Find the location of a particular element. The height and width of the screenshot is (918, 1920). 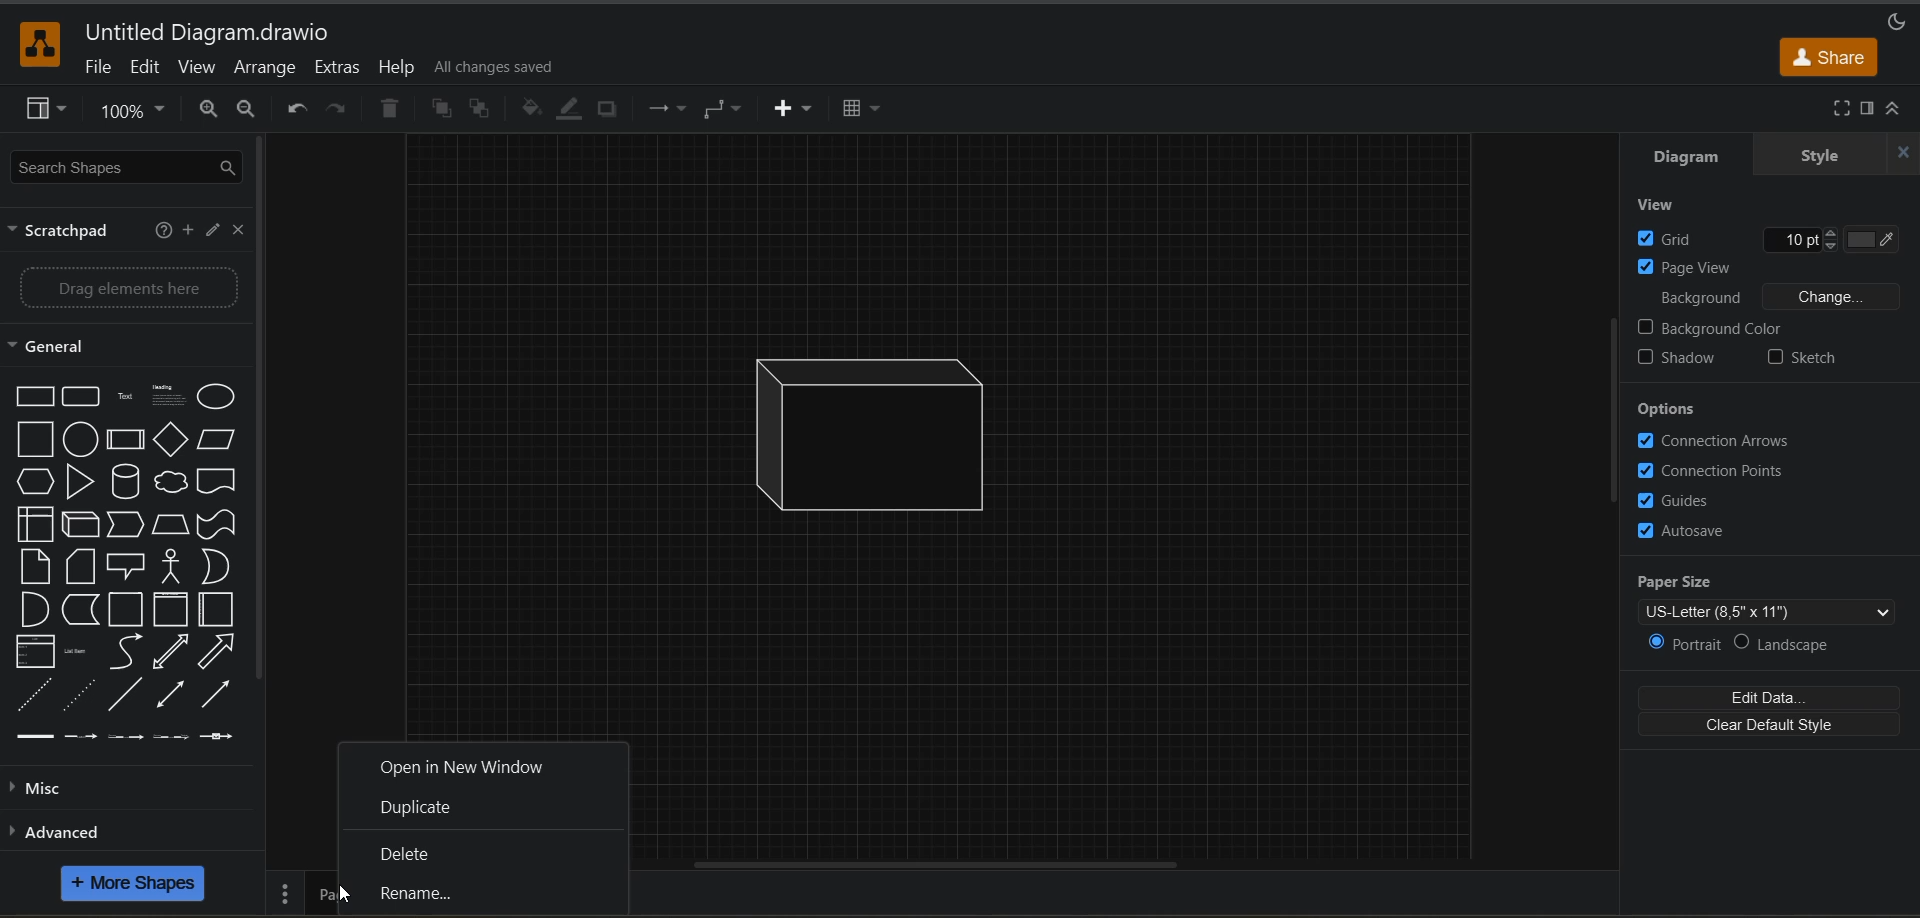

to front is located at coordinates (443, 111).